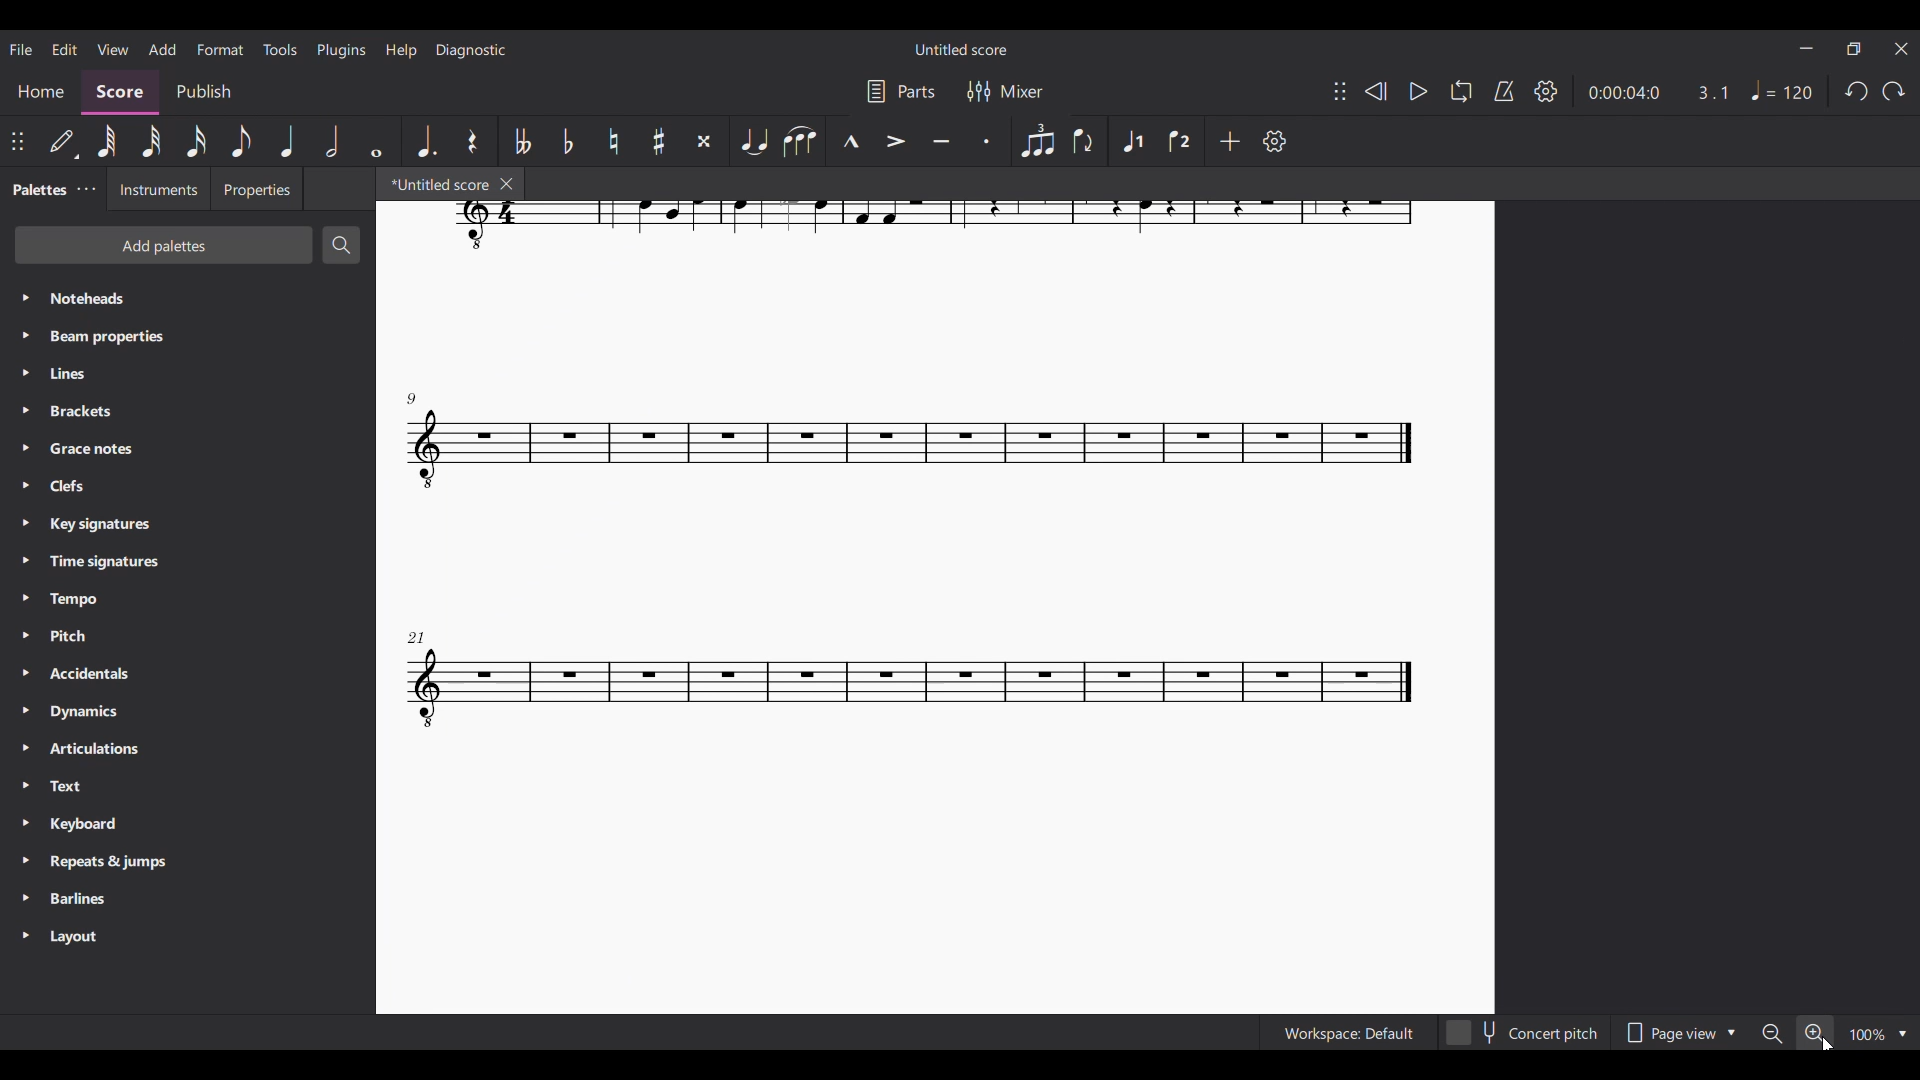 This screenshot has width=1920, height=1080. I want to click on Zoom in, highlighted by cursor, so click(1815, 1033).